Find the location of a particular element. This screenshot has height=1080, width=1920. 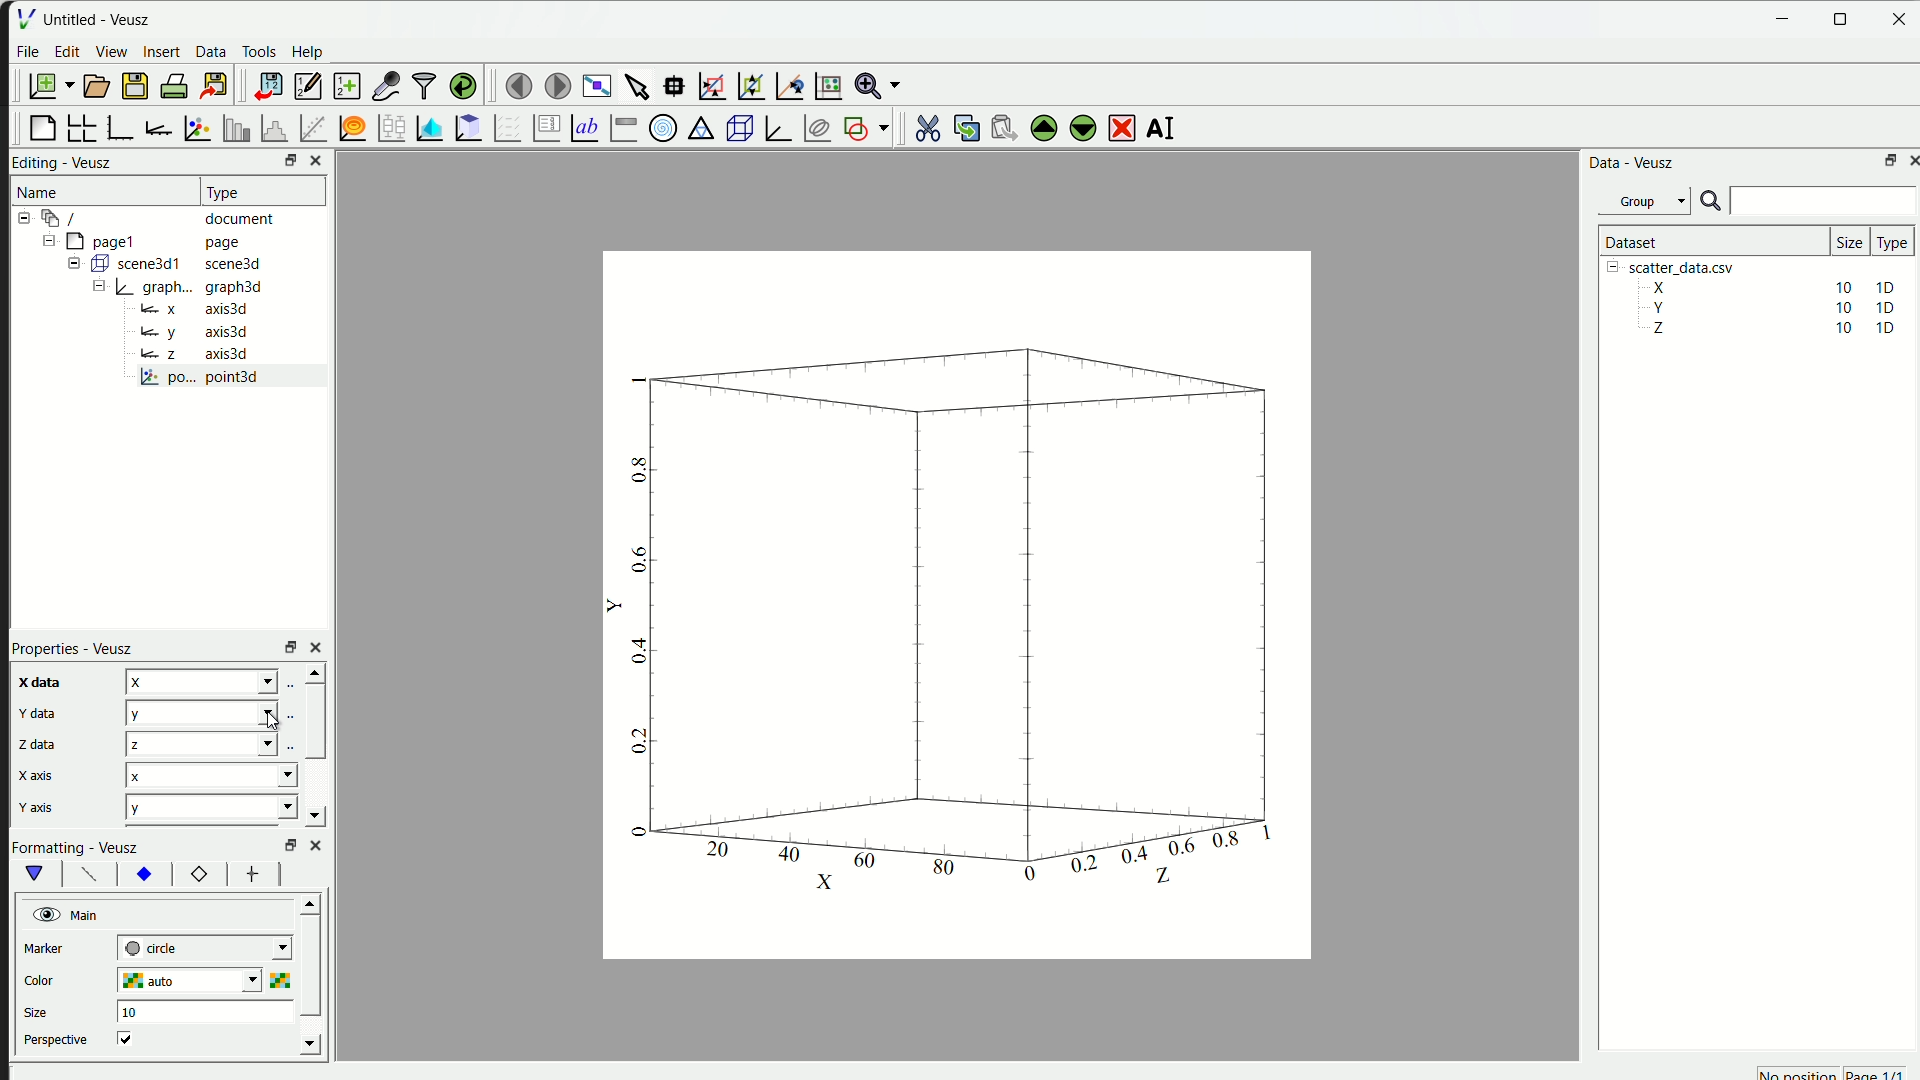

new document is located at coordinates (46, 84).